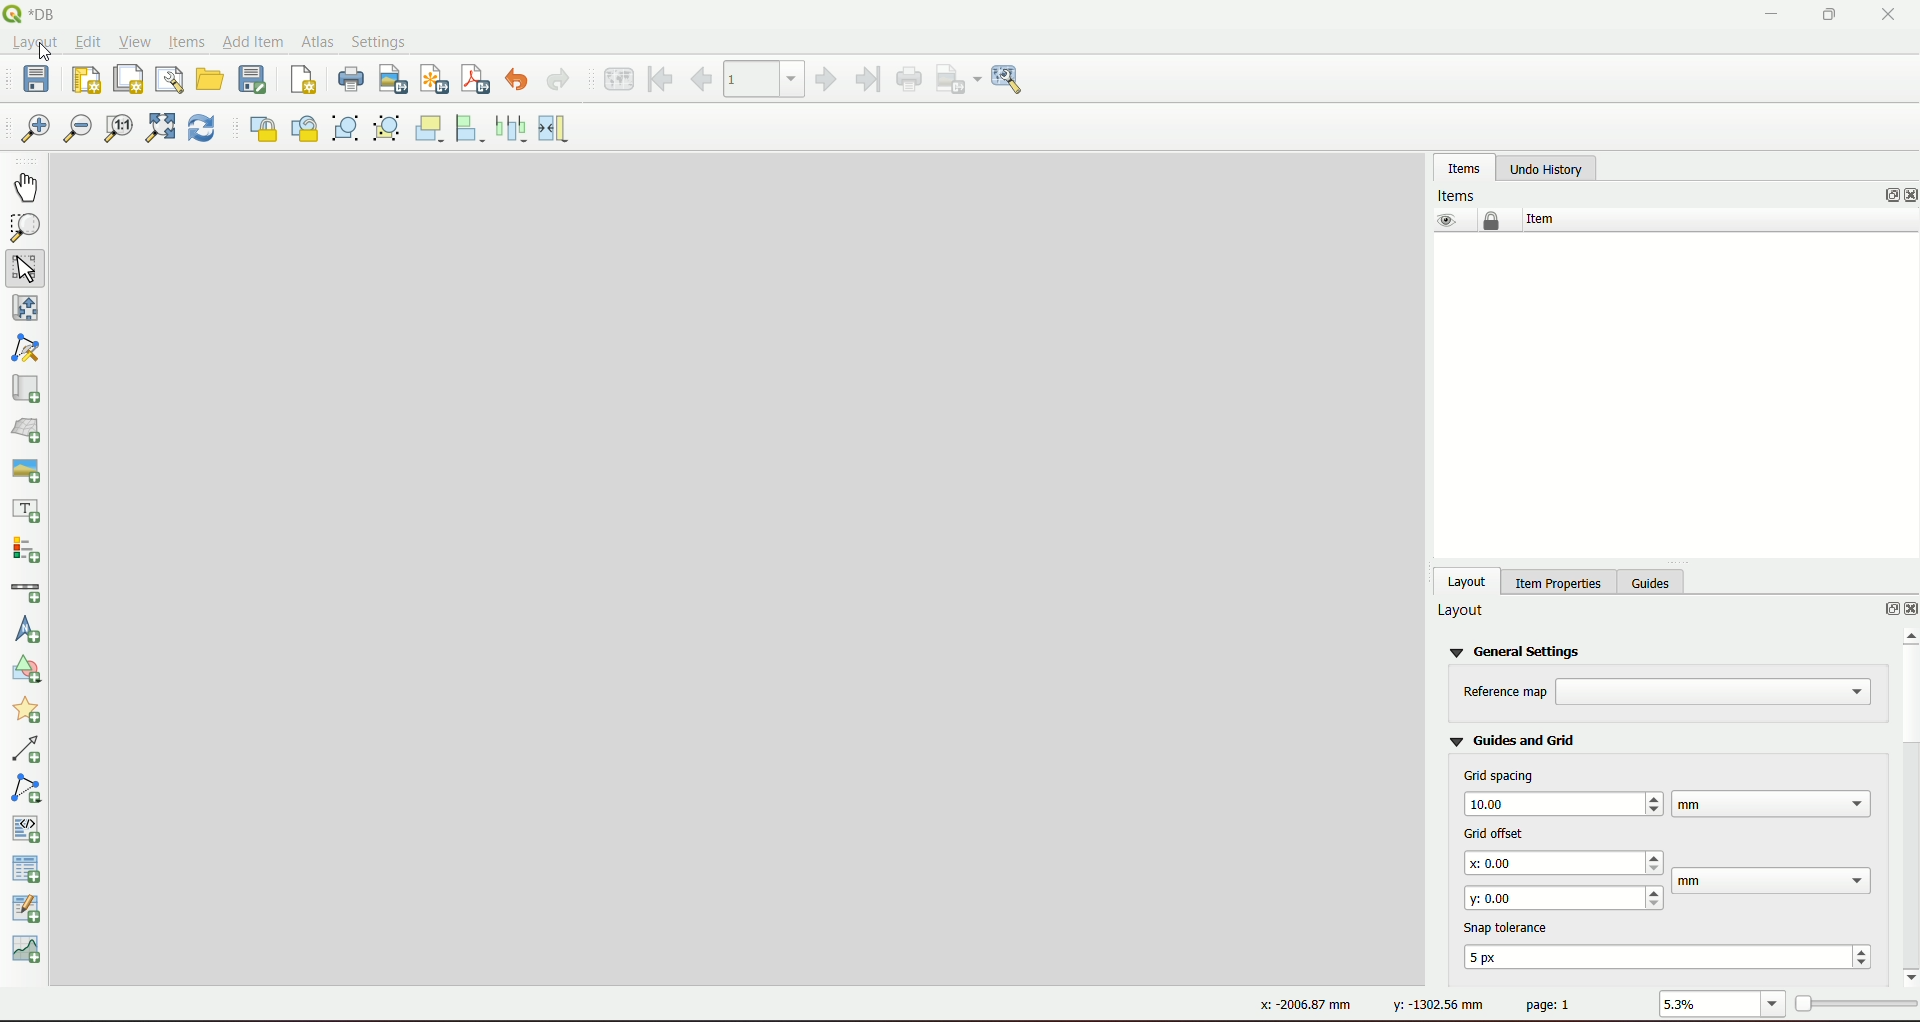  I want to click on print layout, so click(349, 81).